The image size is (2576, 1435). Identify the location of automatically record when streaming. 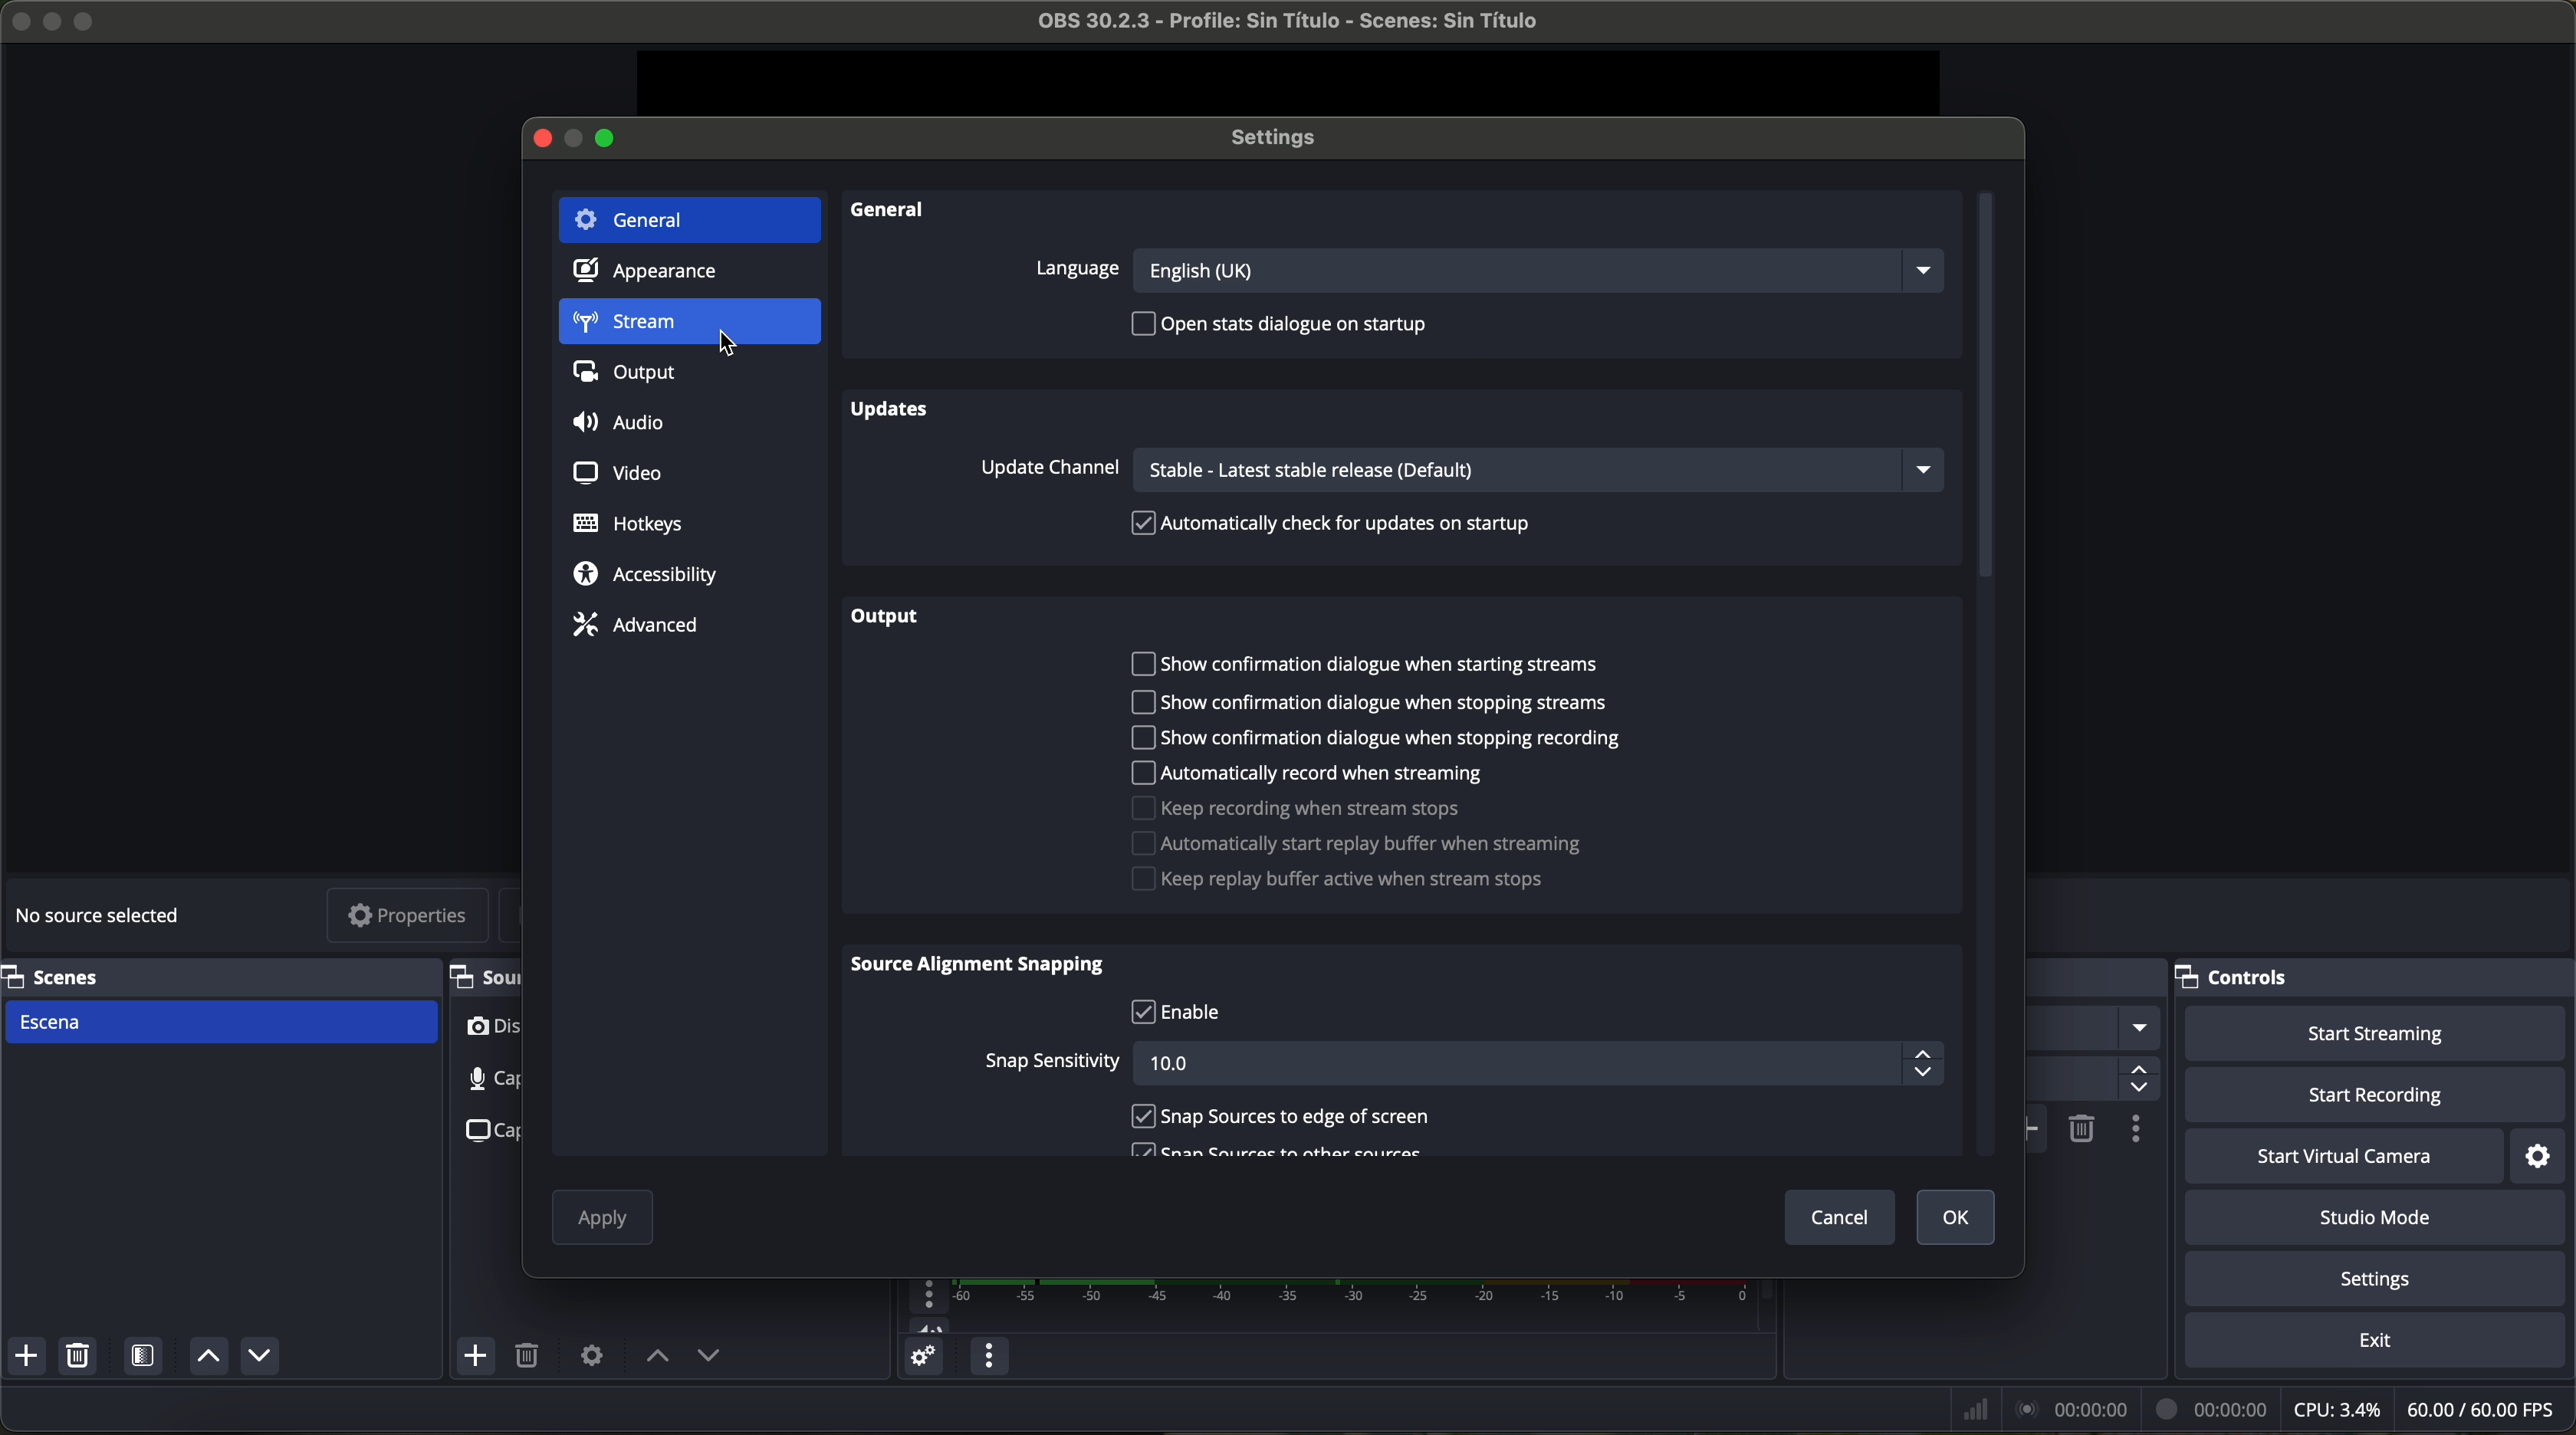
(1313, 774).